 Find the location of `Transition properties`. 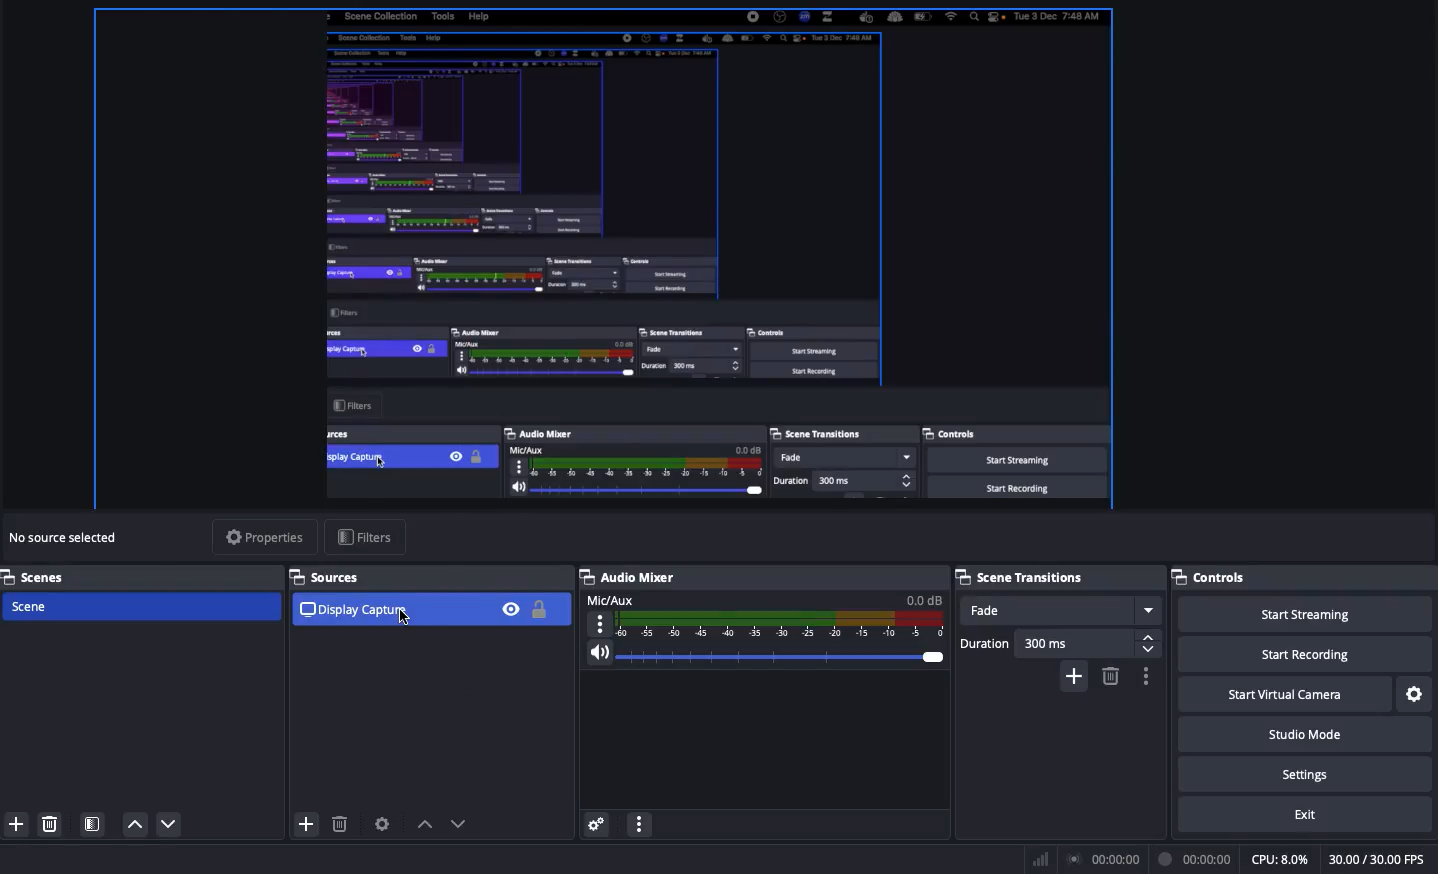

Transition properties is located at coordinates (1145, 676).